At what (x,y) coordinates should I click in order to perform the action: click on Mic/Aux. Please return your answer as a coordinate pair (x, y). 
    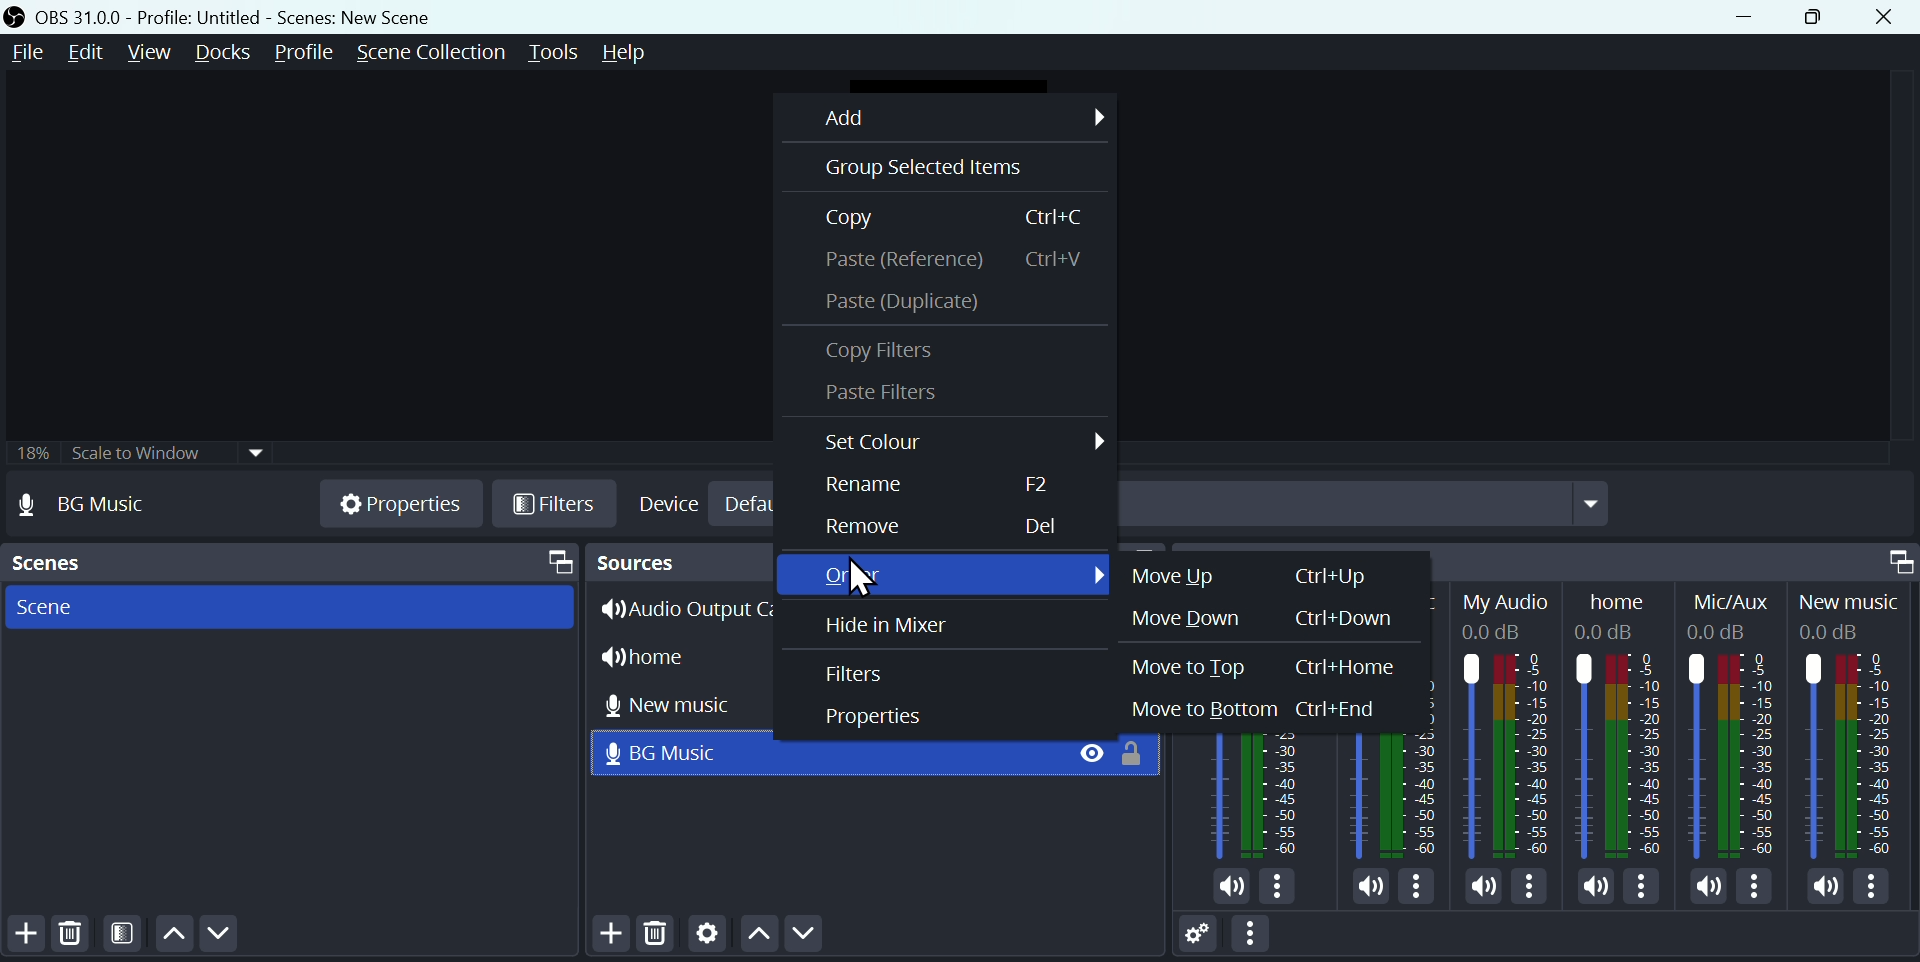
    Looking at the image, I should click on (1728, 724).